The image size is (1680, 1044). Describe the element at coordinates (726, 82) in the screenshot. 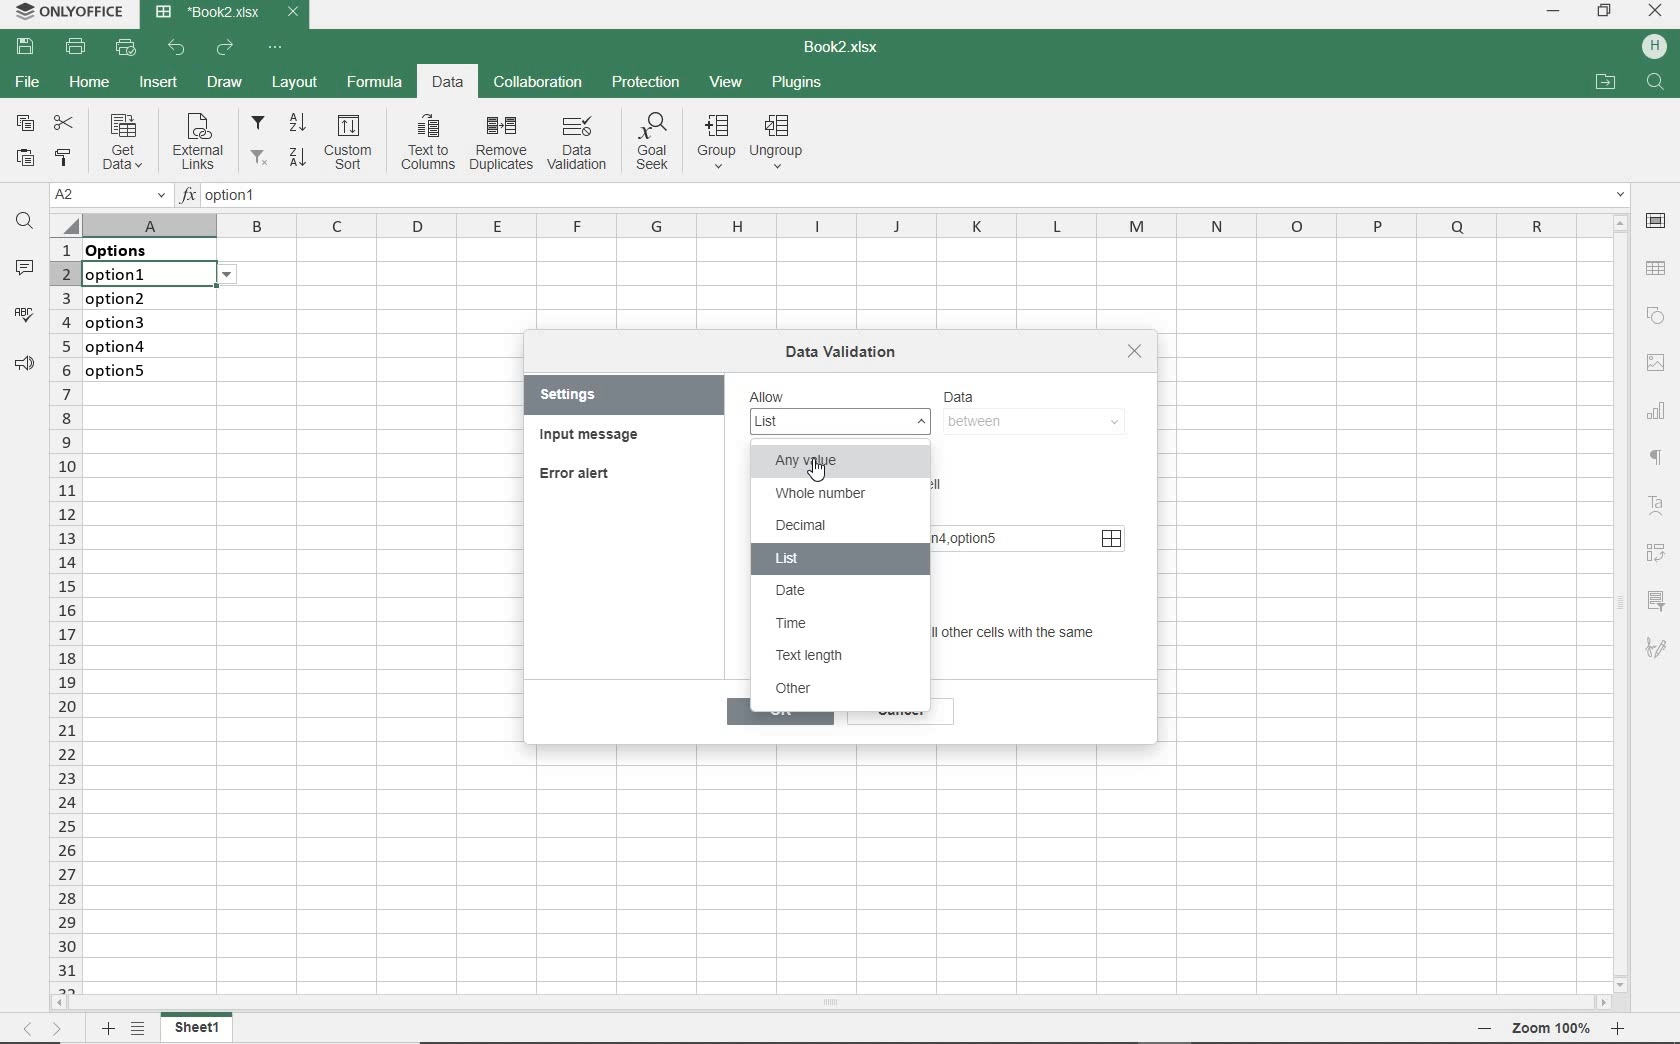

I see `VIEW` at that location.